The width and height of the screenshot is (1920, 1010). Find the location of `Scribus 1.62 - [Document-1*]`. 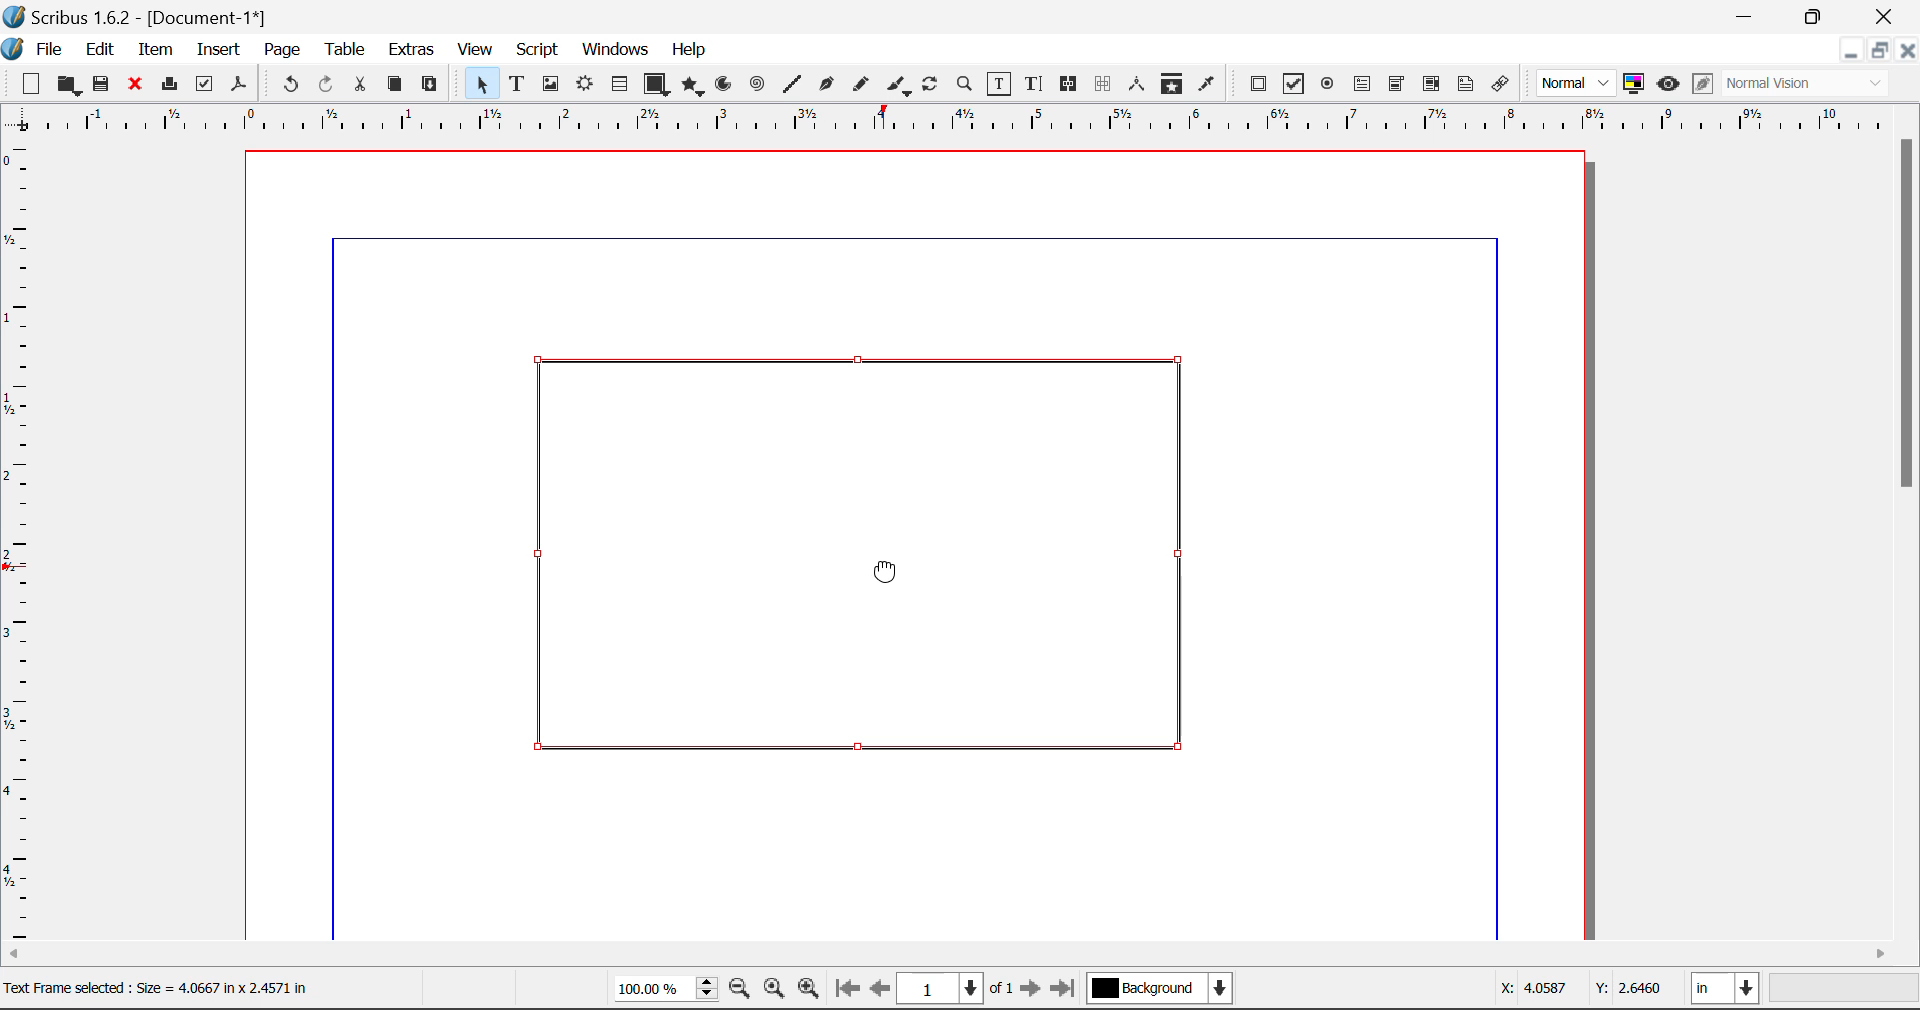

Scribus 1.62 - [Document-1*] is located at coordinates (144, 14).